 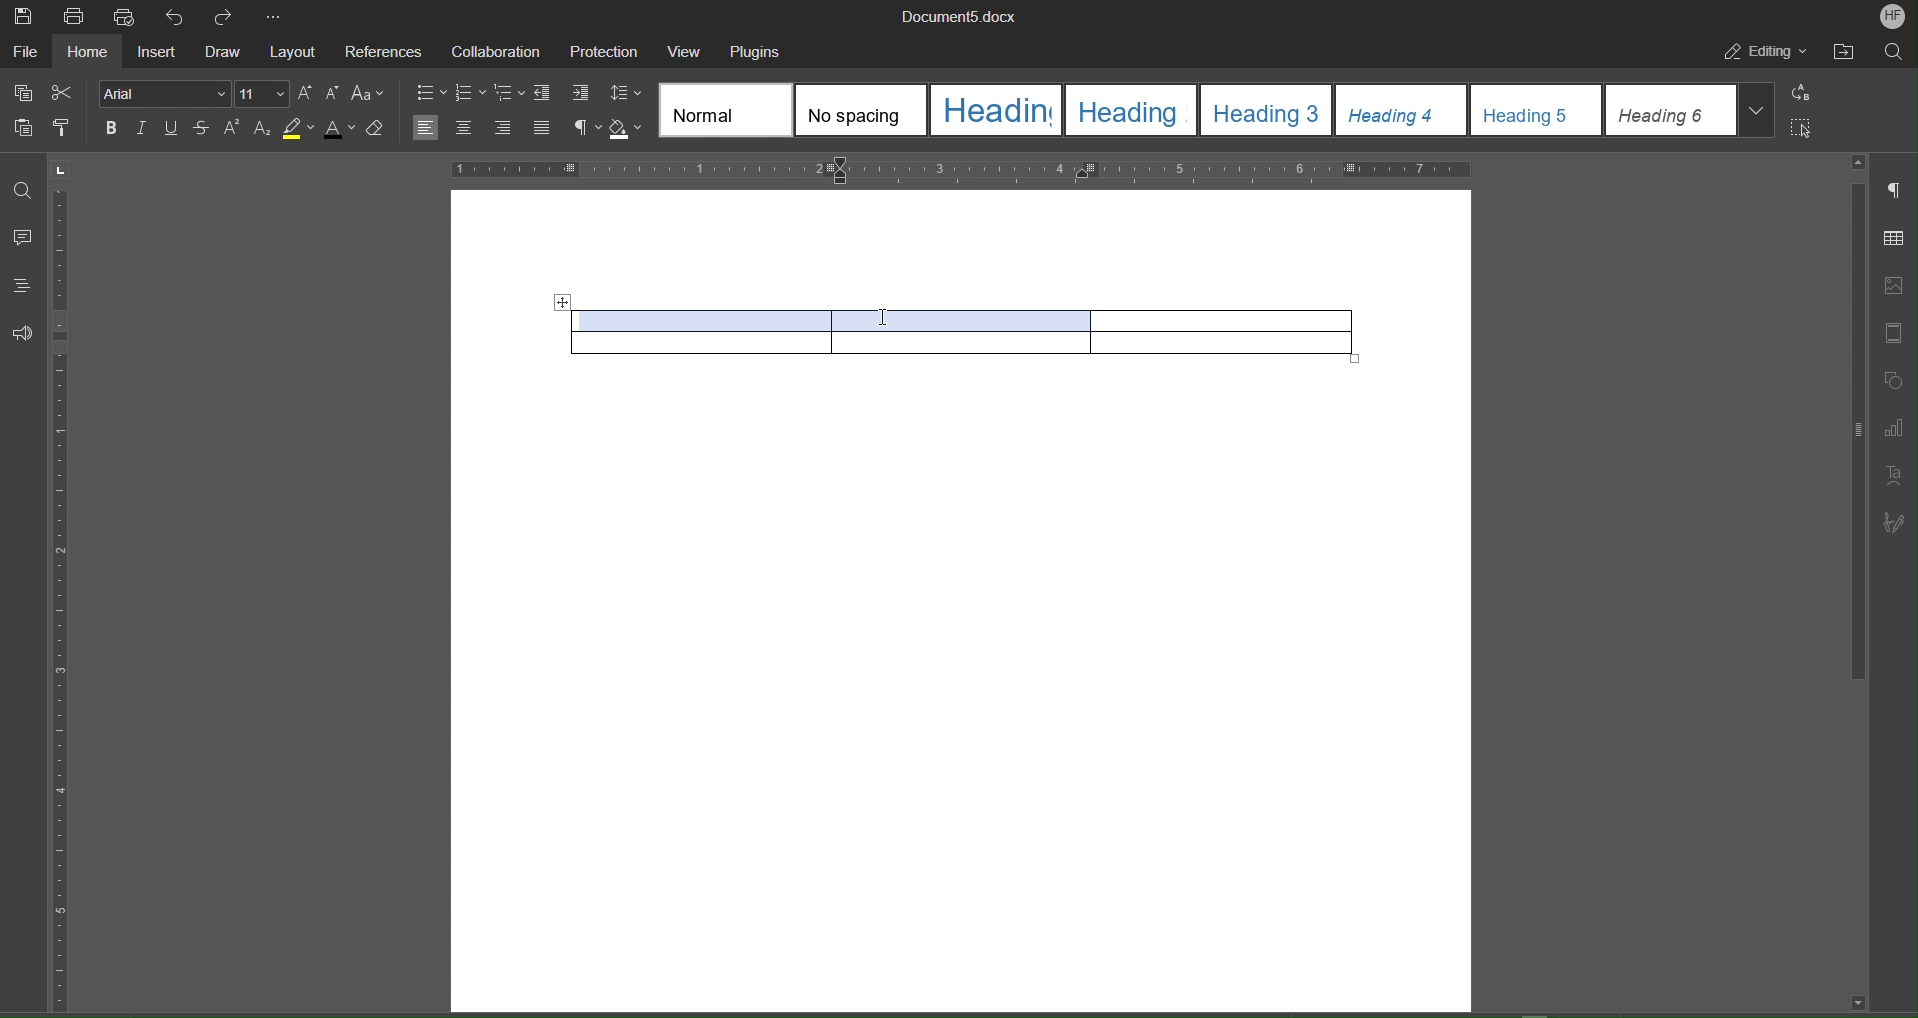 I want to click on Decrease Indent, so click(x=546, y=94).